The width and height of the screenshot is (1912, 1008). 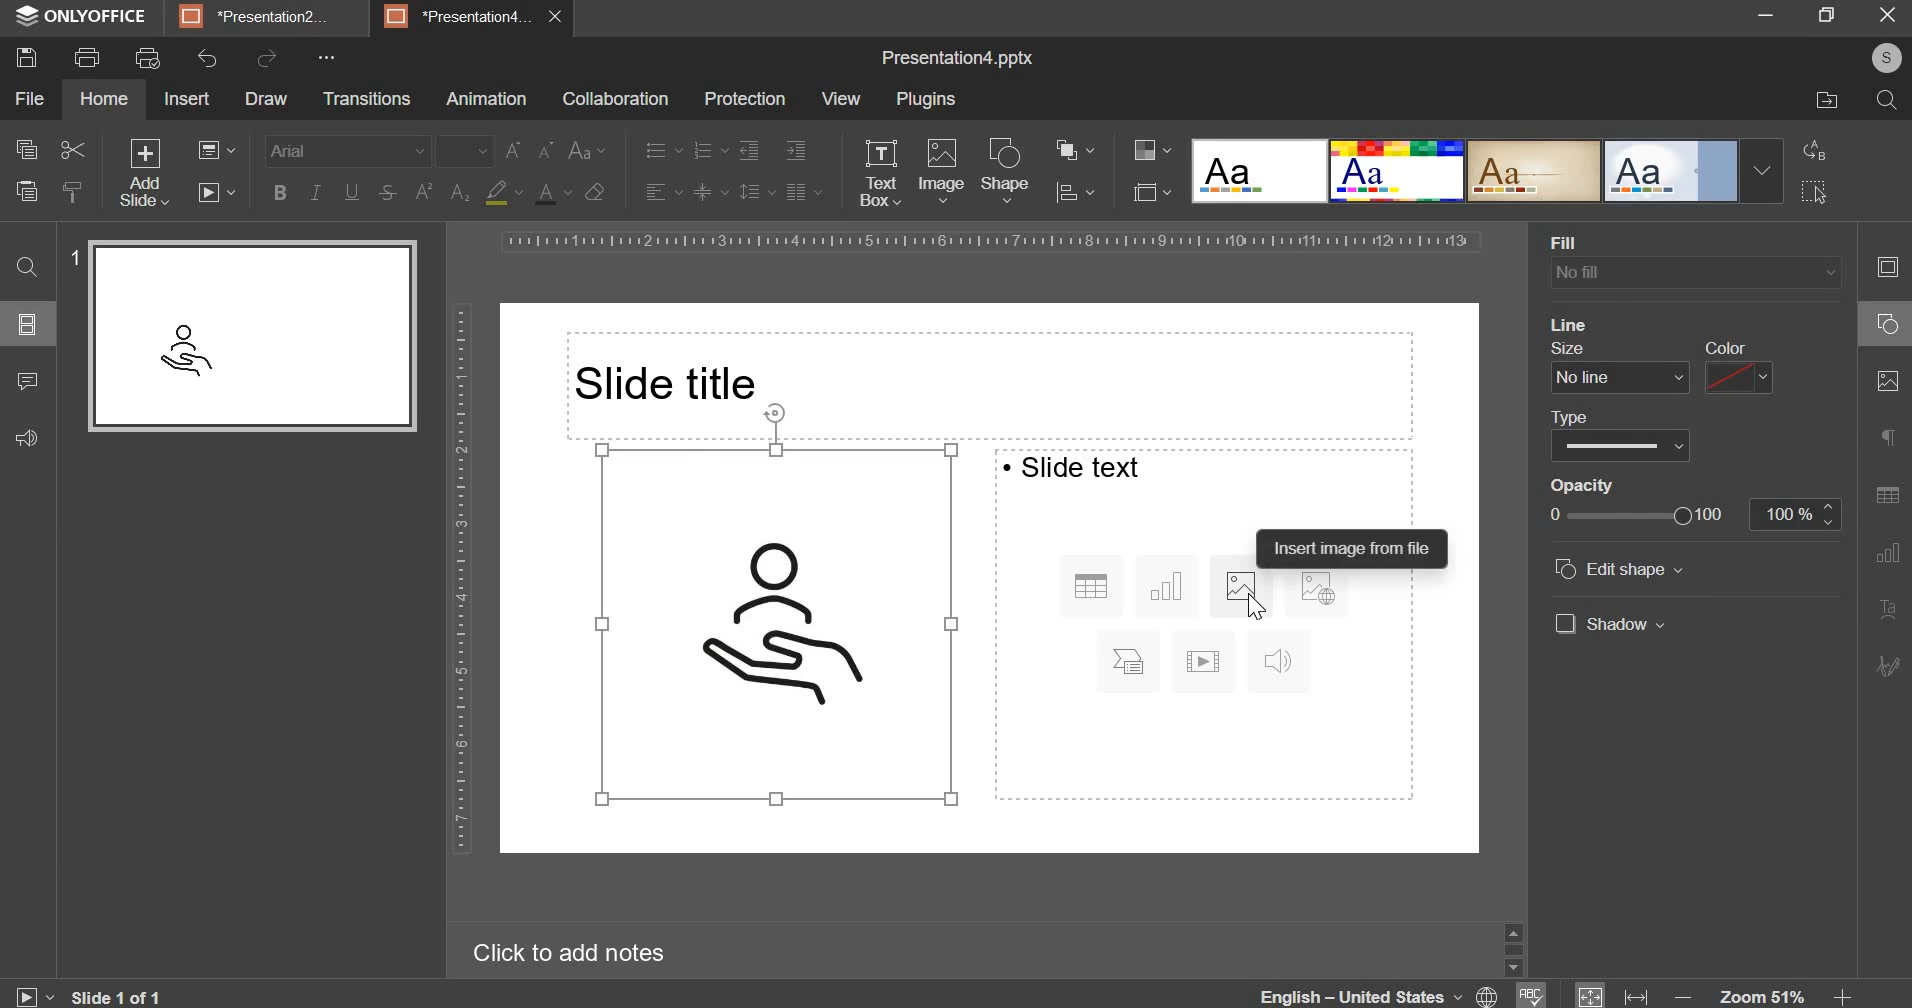 I want to click on paste, so click(x=25, y=189).